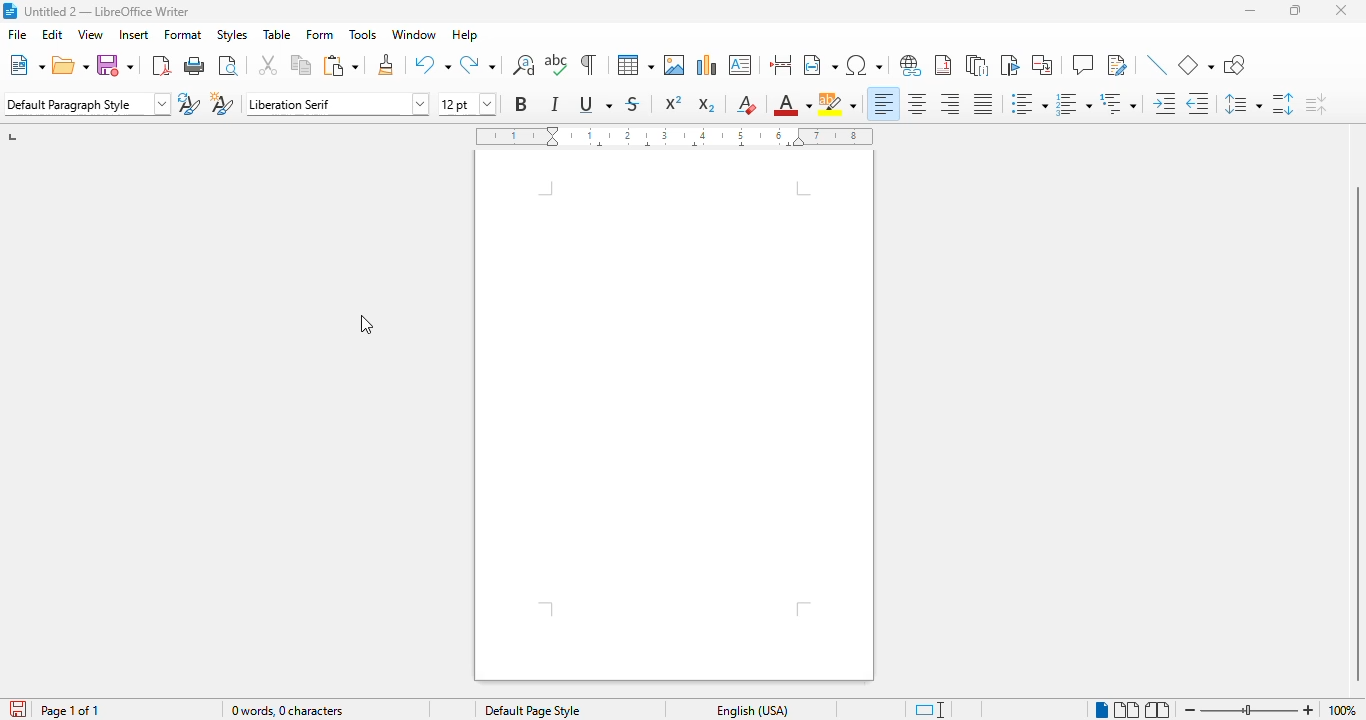 The image size is (1366, 720). I want to click on text language, so click(753, 710).